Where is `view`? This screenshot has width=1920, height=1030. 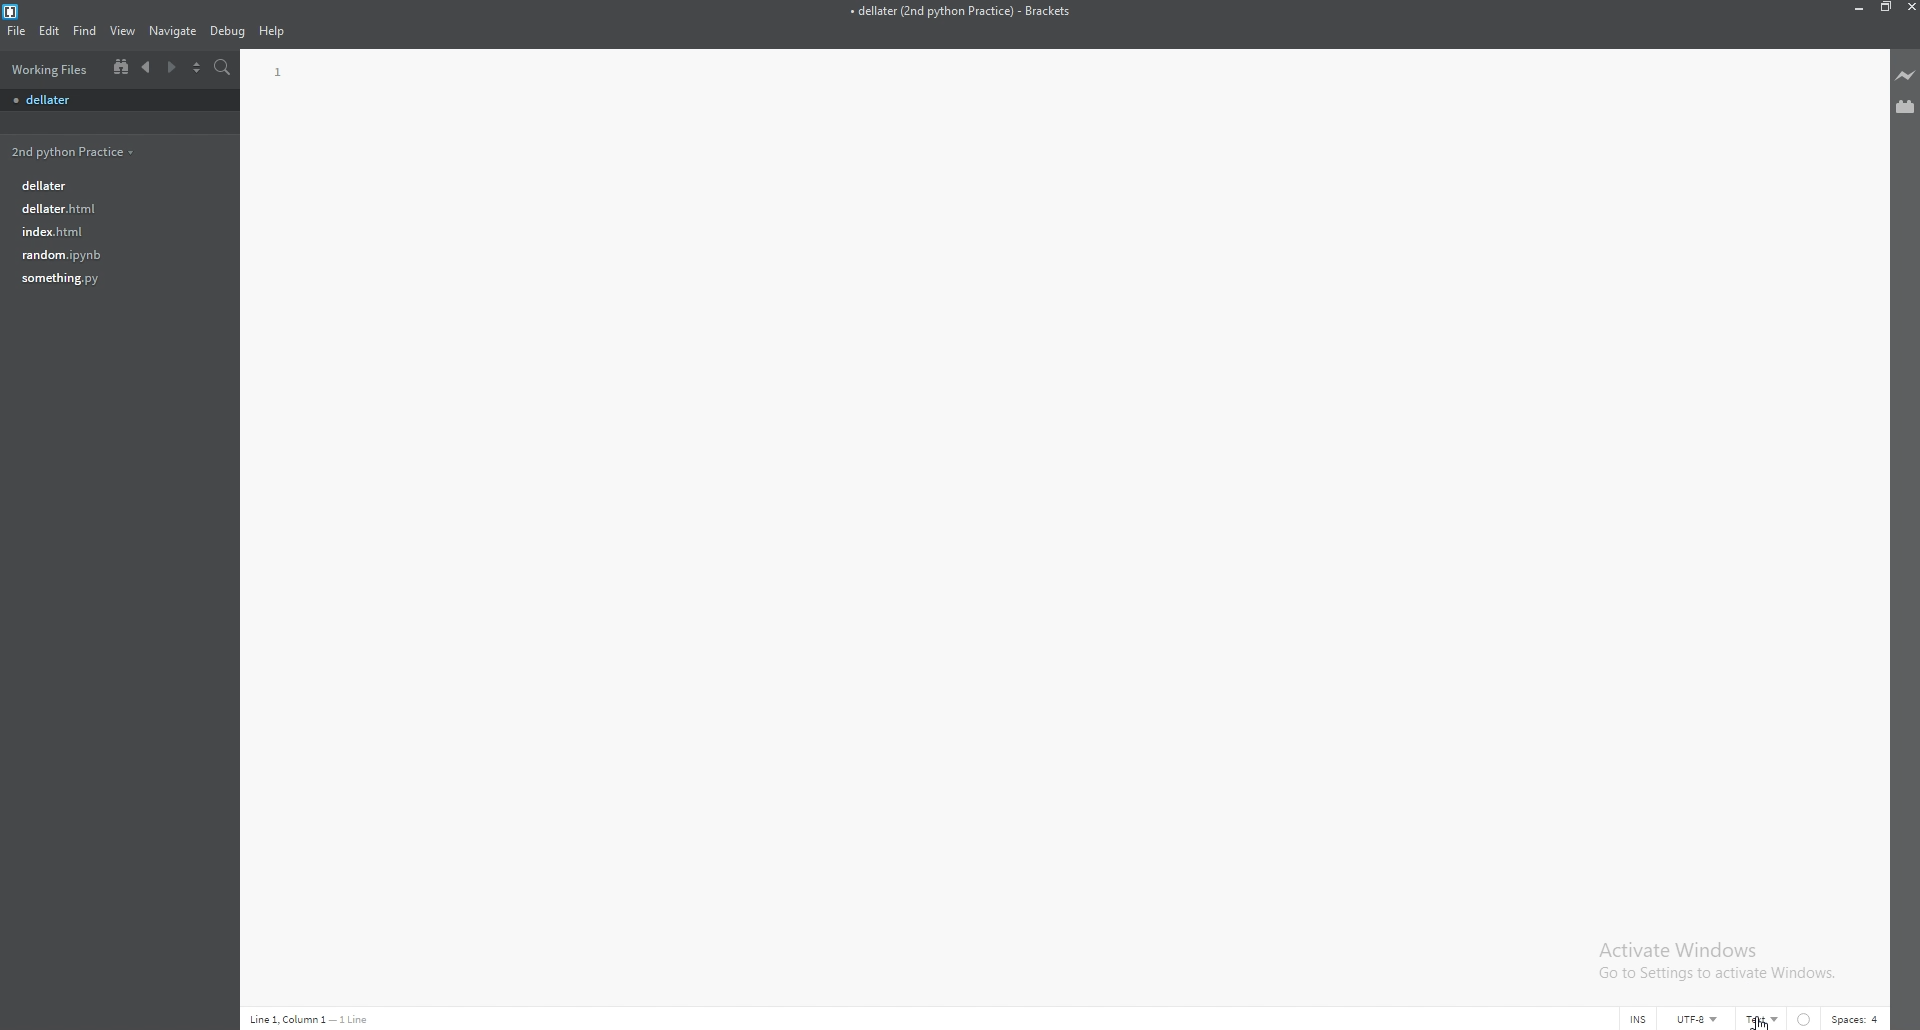
view is located at coordinates (123, 31).